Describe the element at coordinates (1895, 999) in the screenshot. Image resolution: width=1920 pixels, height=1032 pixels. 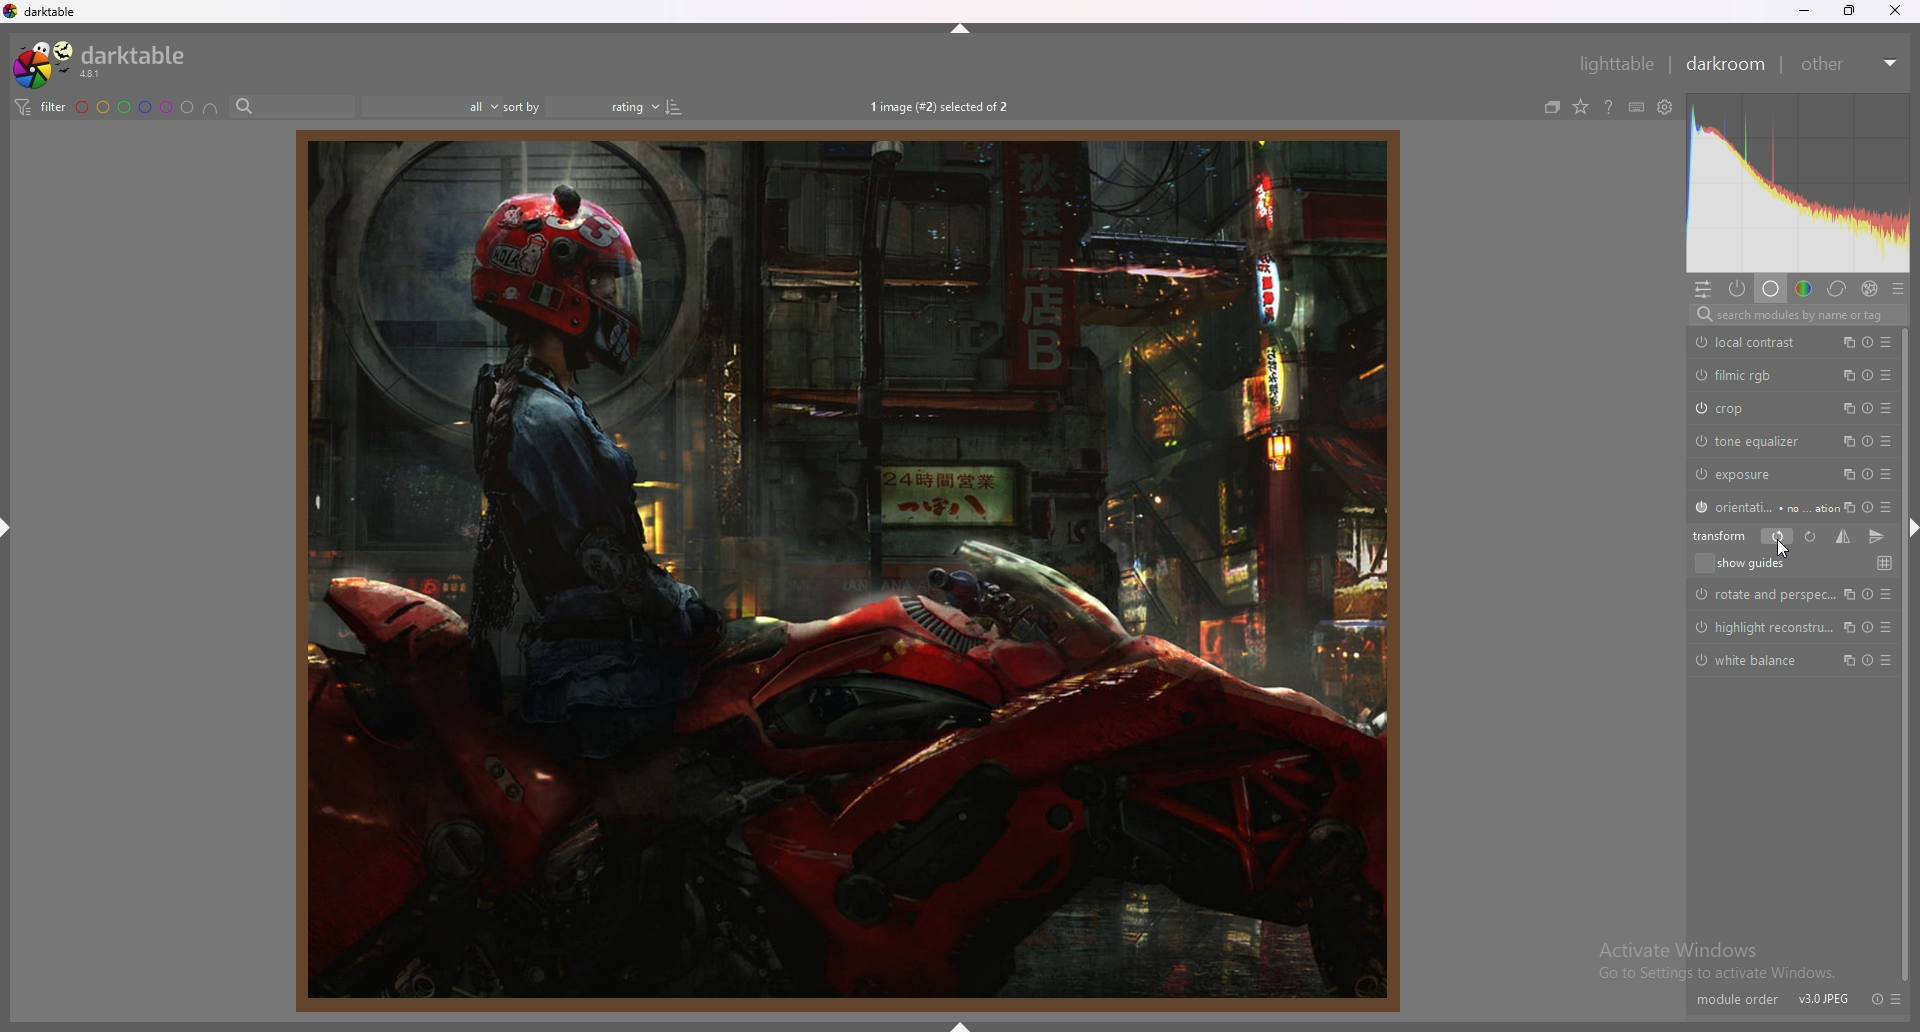
I see `presets` at that location.